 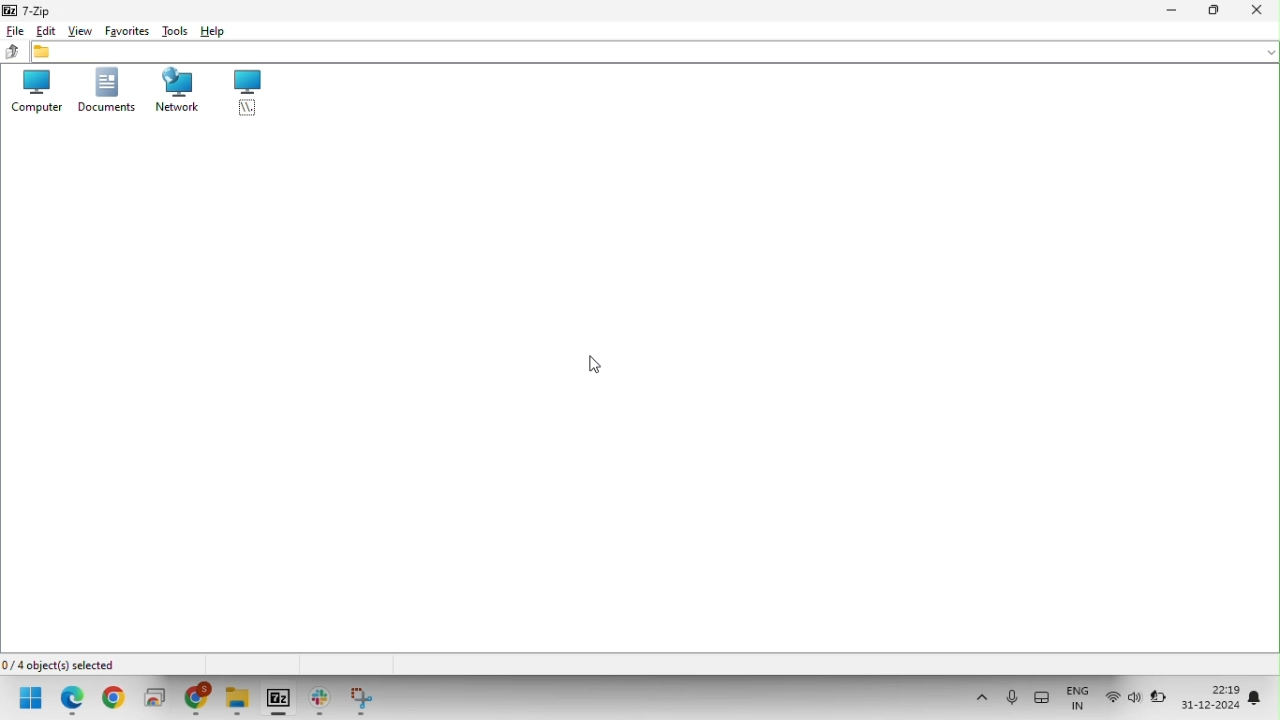 I want to click on battery status, so click(x=1162, y=694).